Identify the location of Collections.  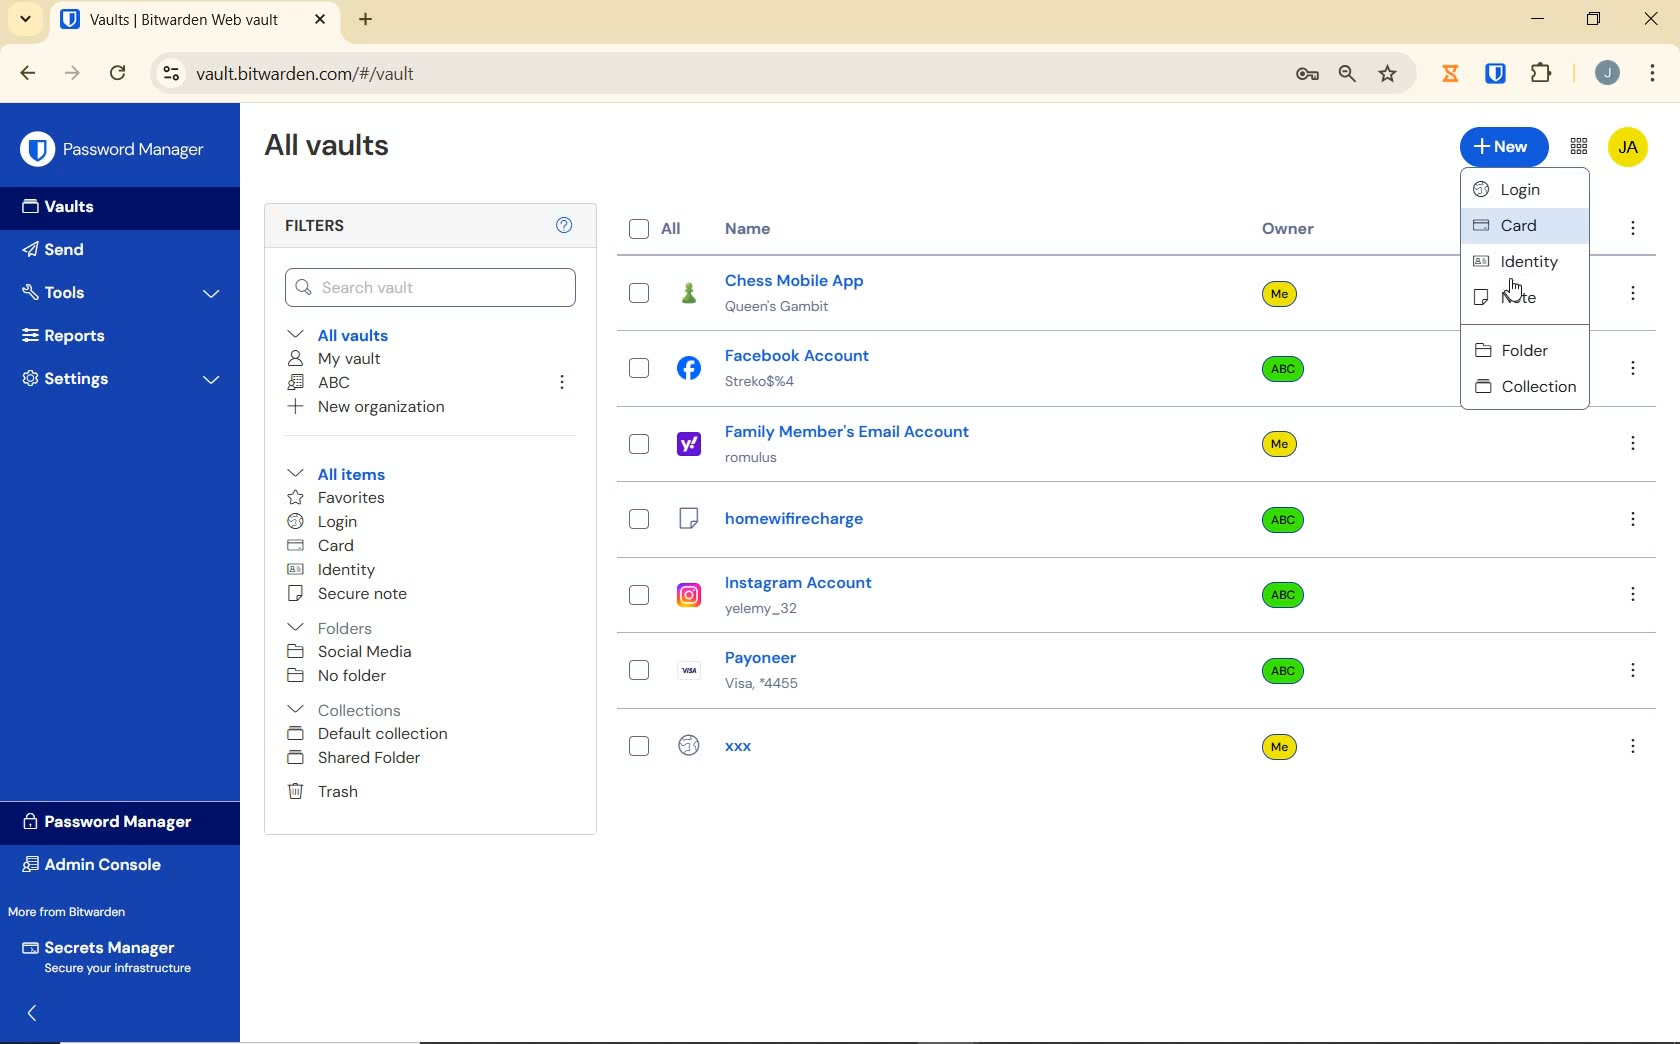
(349, 706).